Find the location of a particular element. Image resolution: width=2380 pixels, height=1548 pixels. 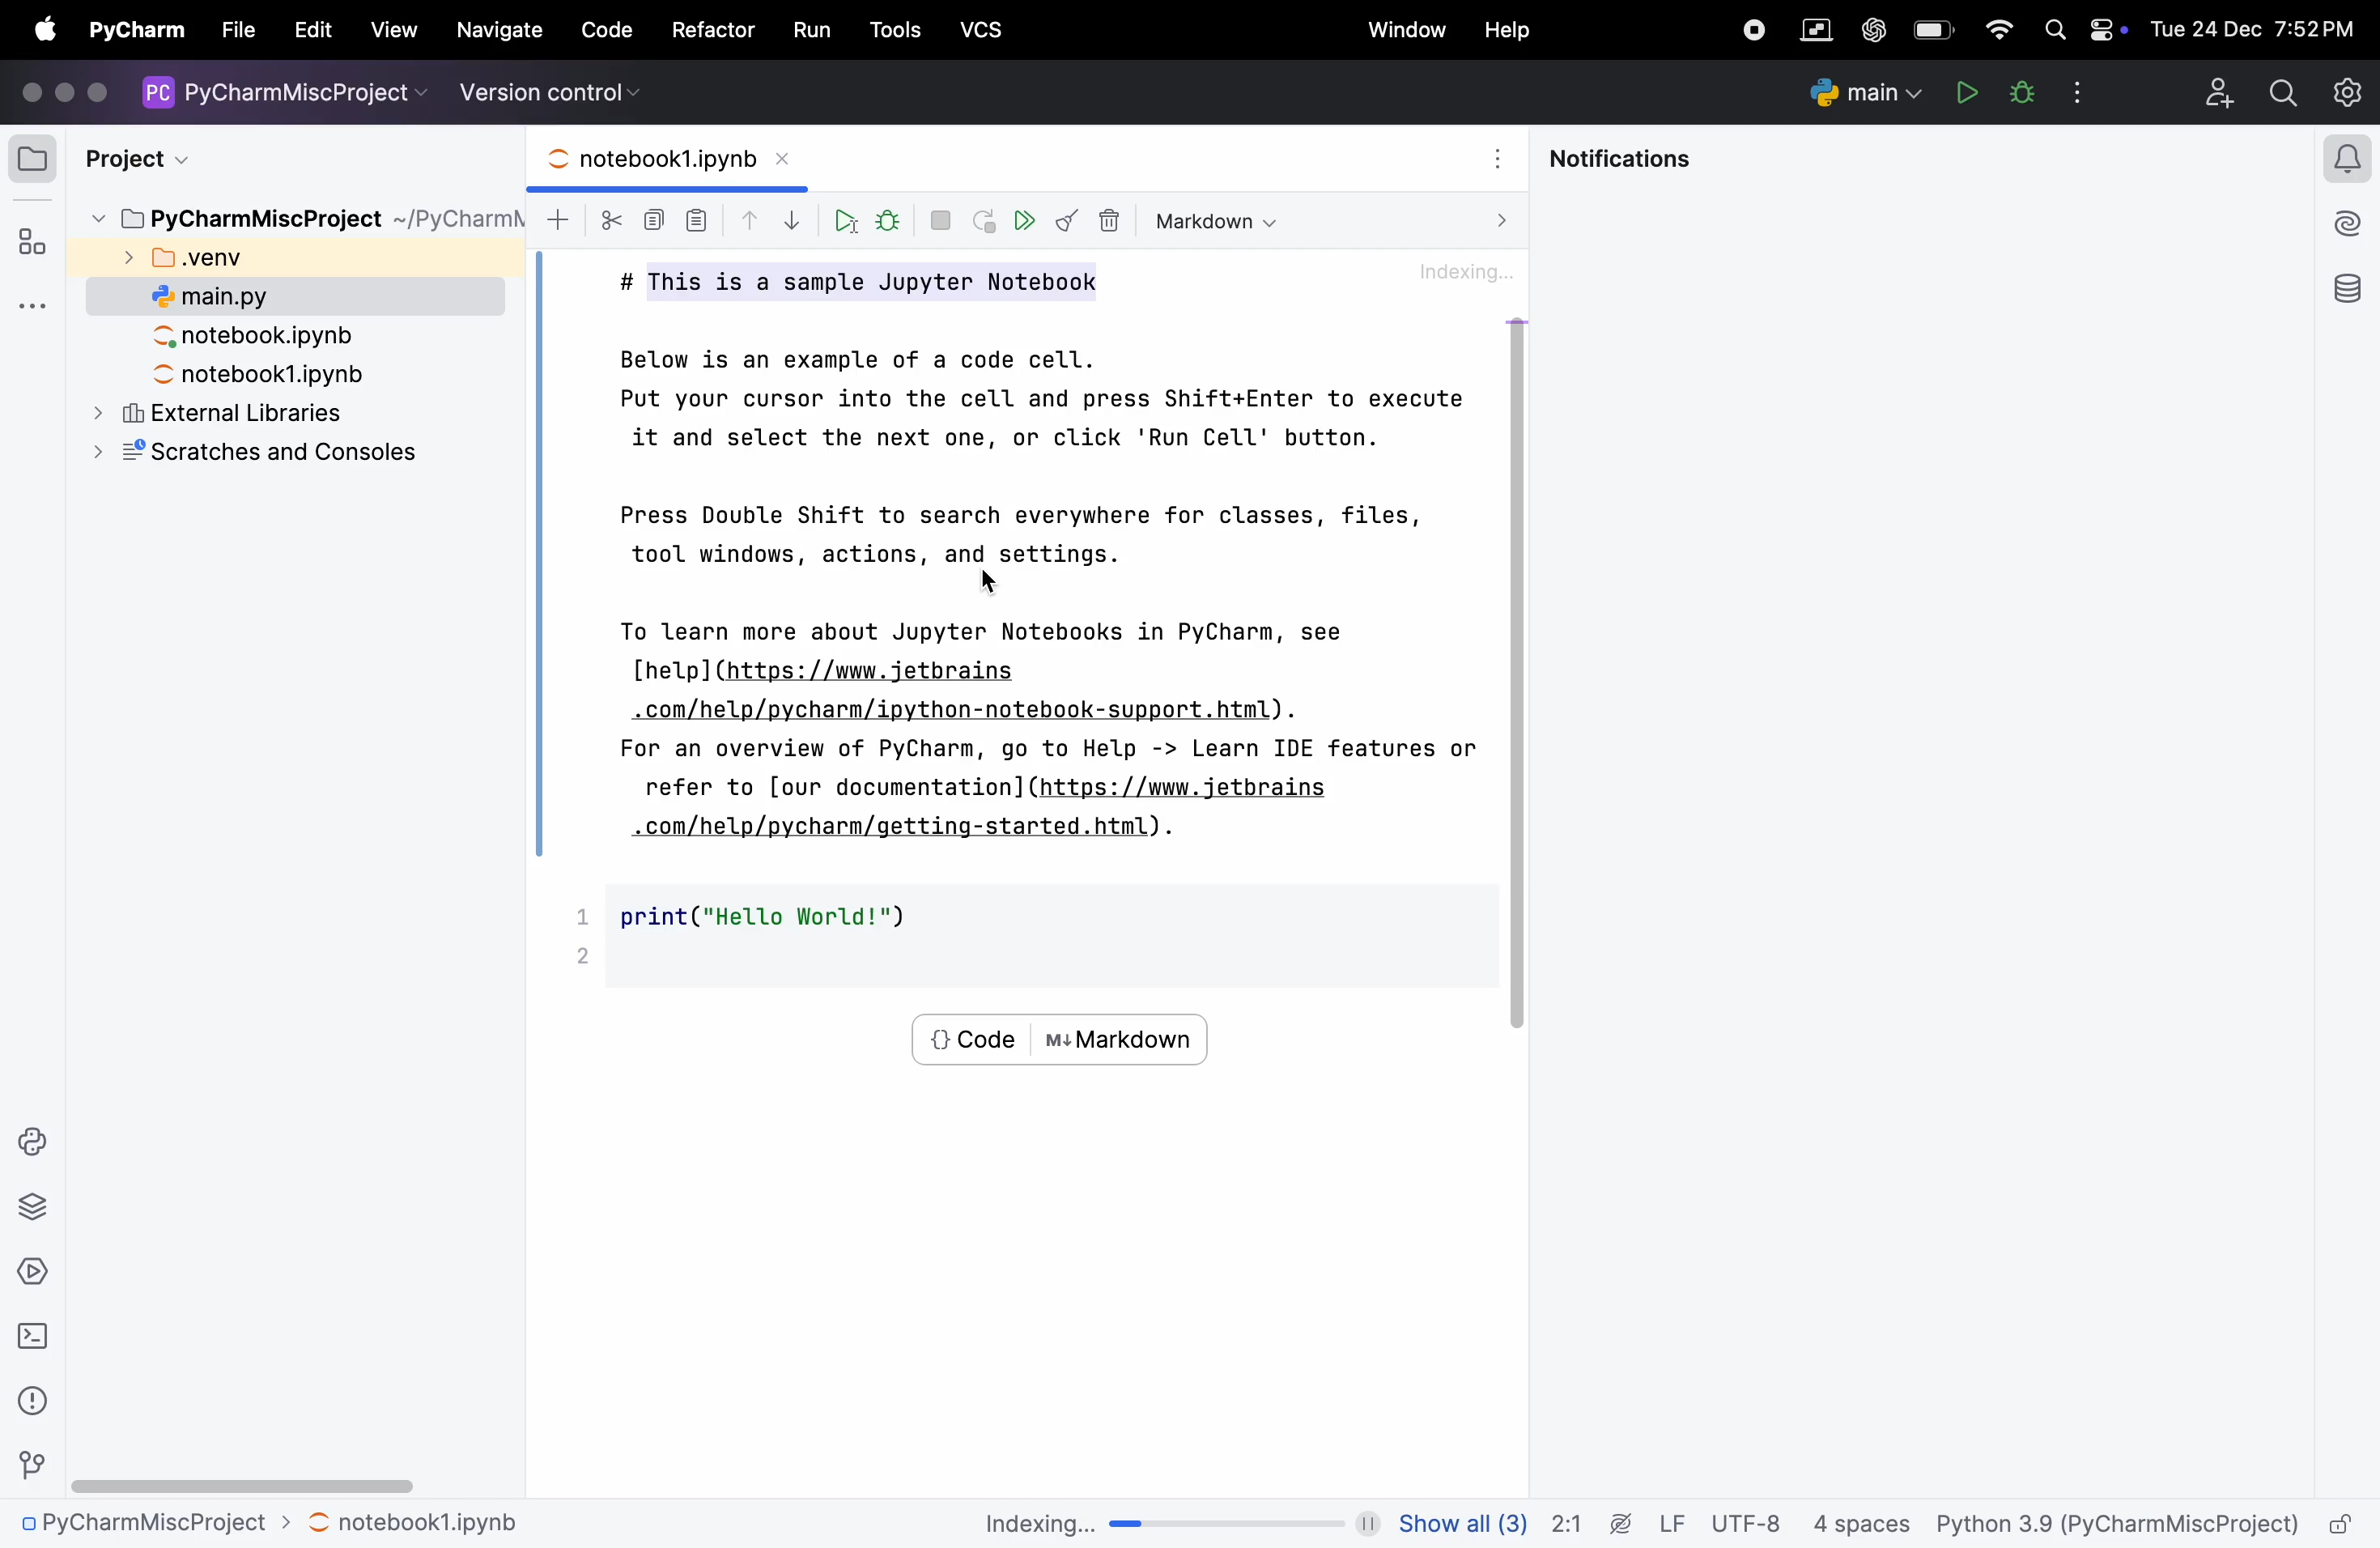

run is located at coordinates (1027, 219).